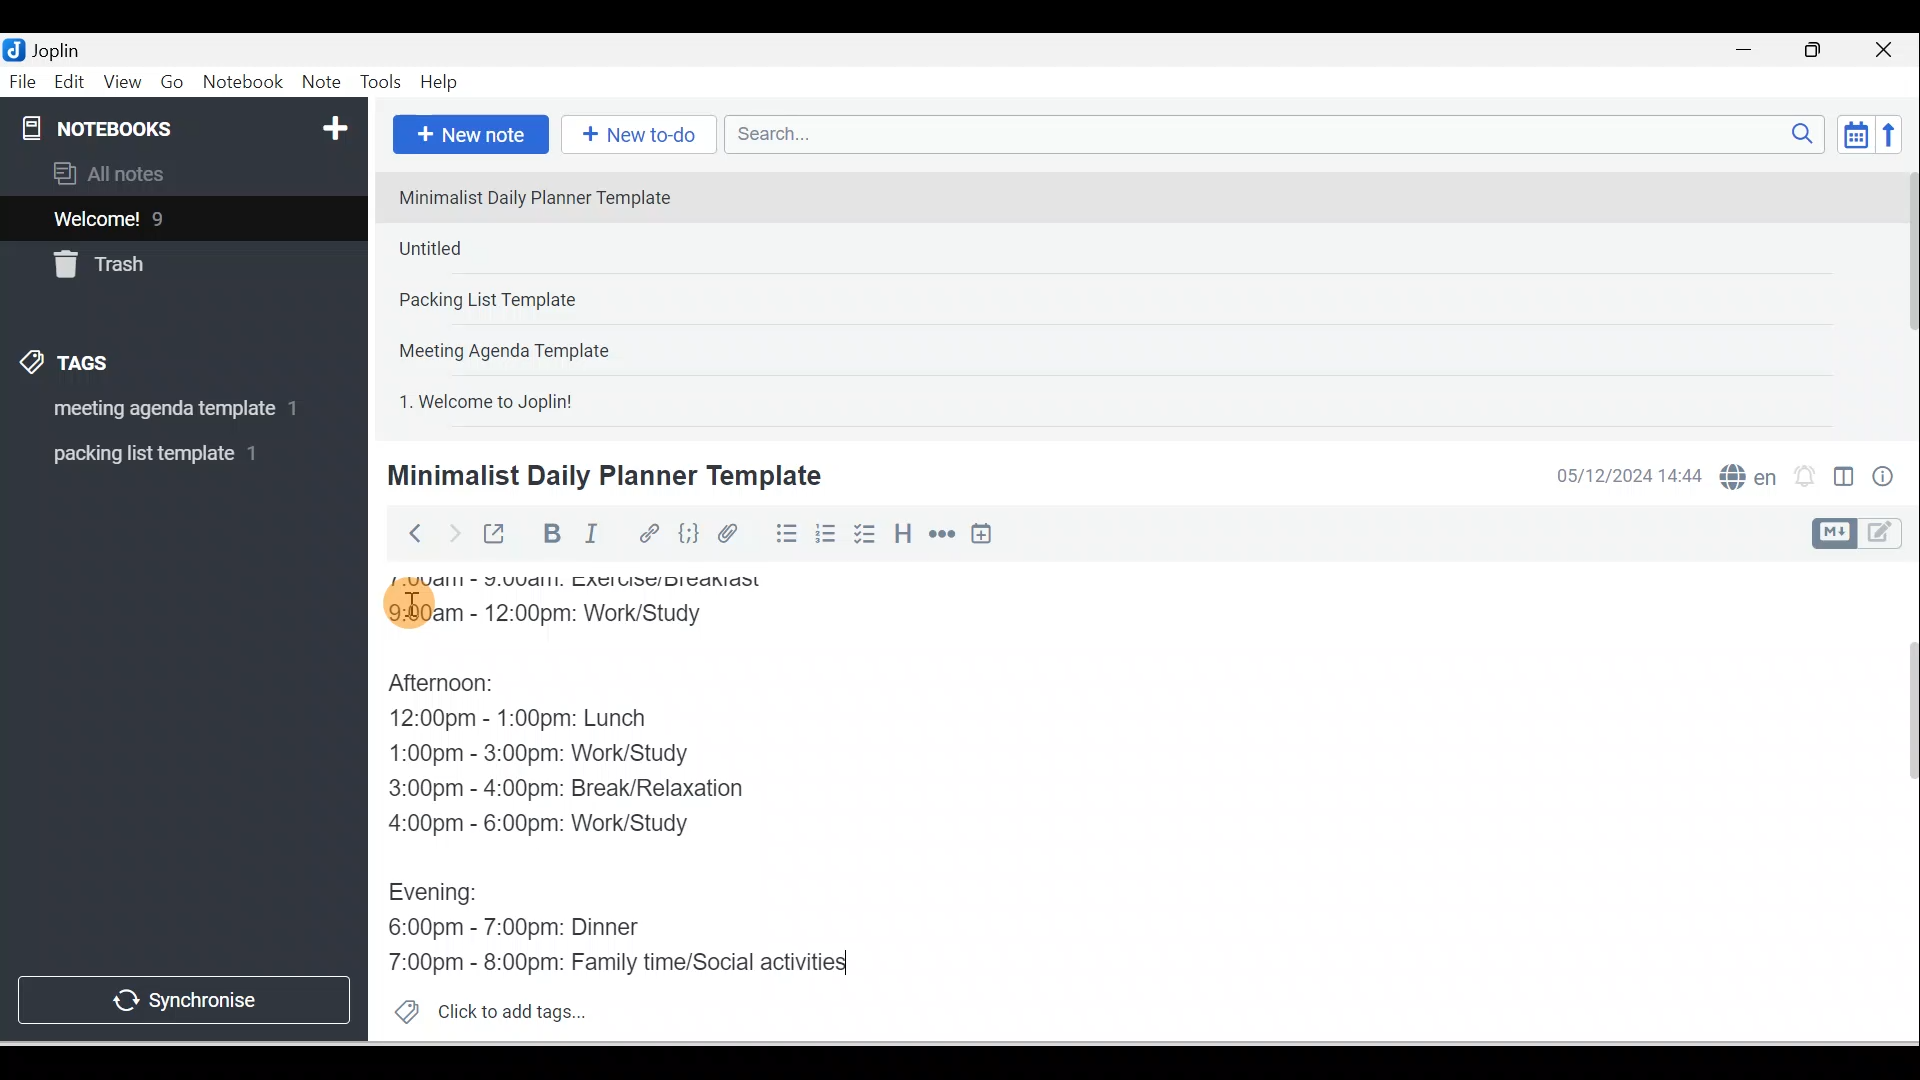 This screenshot has width=1920, height=1080. Describe the element at coordinates (981, 535) in the screenshot. I see `Insert time` at that location.